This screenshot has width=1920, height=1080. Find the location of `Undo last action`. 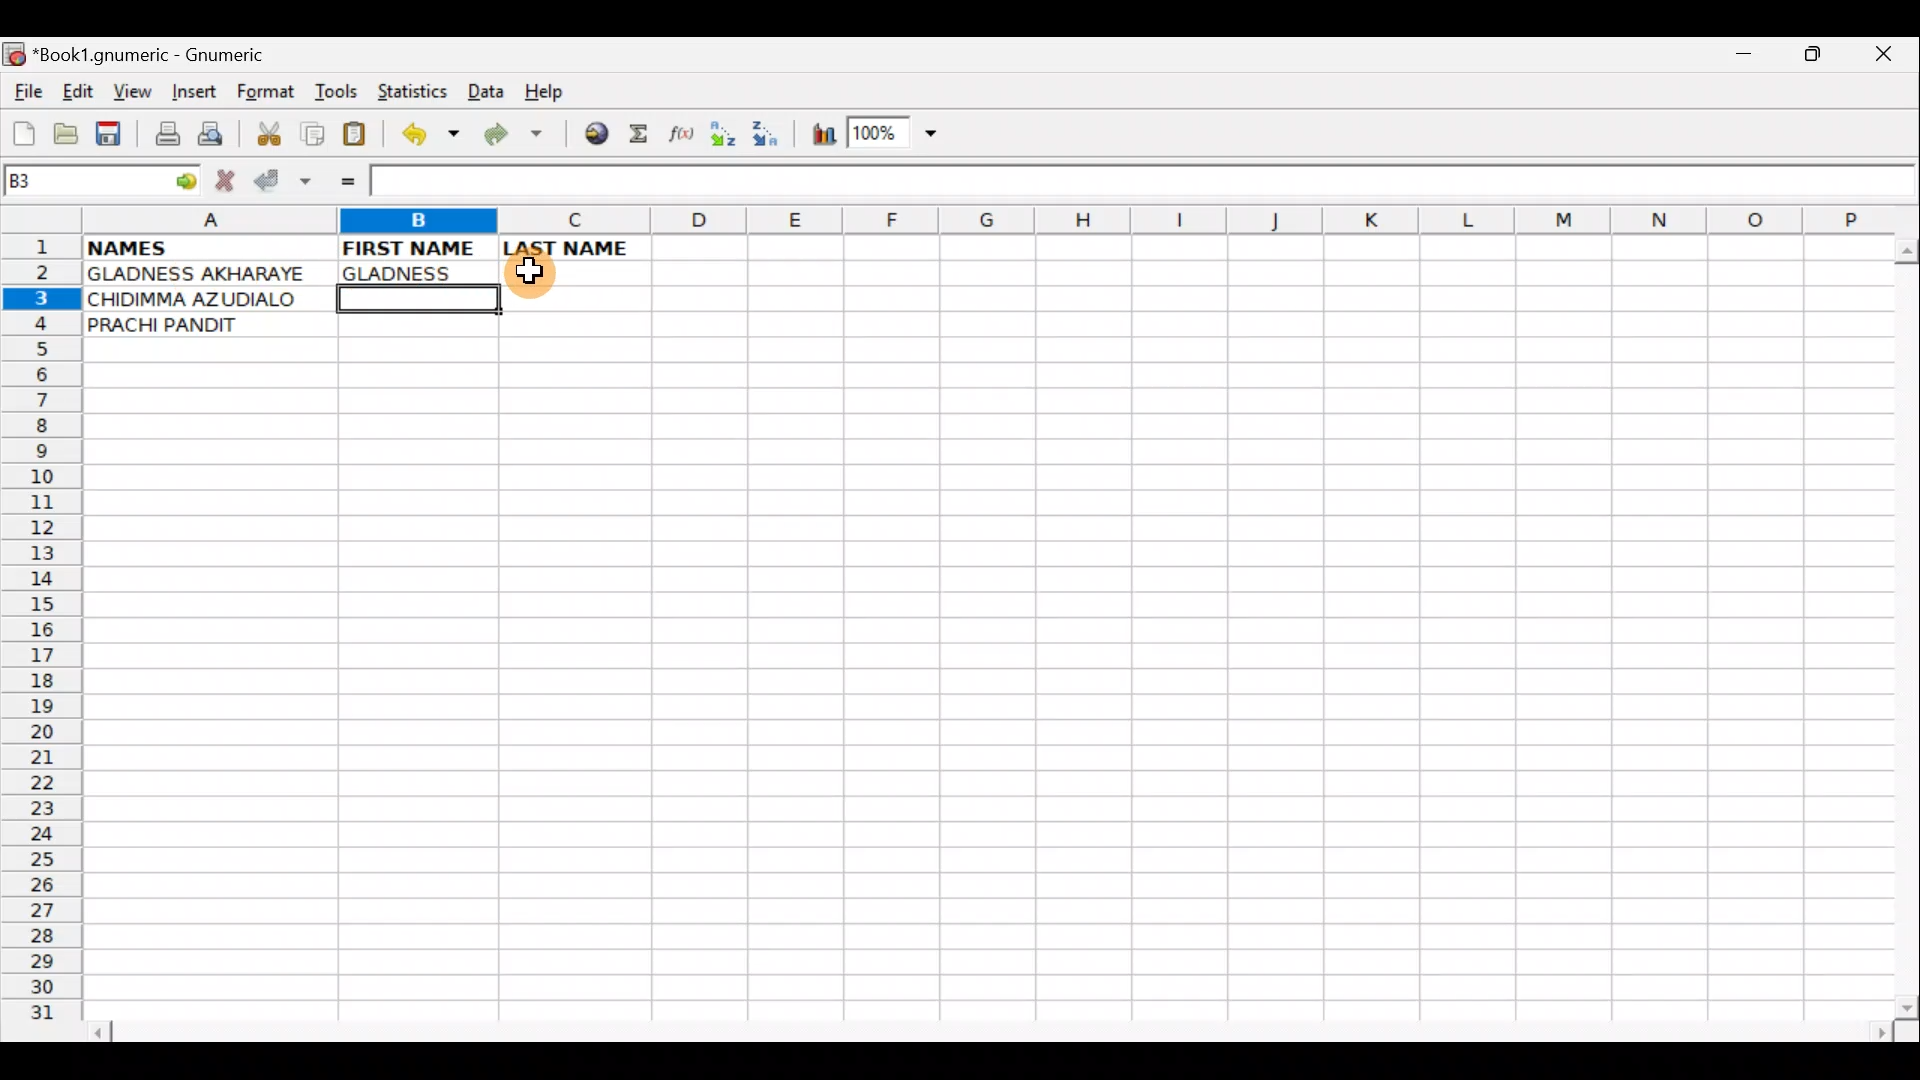

Undo last action is located at coordinates (433, 137).